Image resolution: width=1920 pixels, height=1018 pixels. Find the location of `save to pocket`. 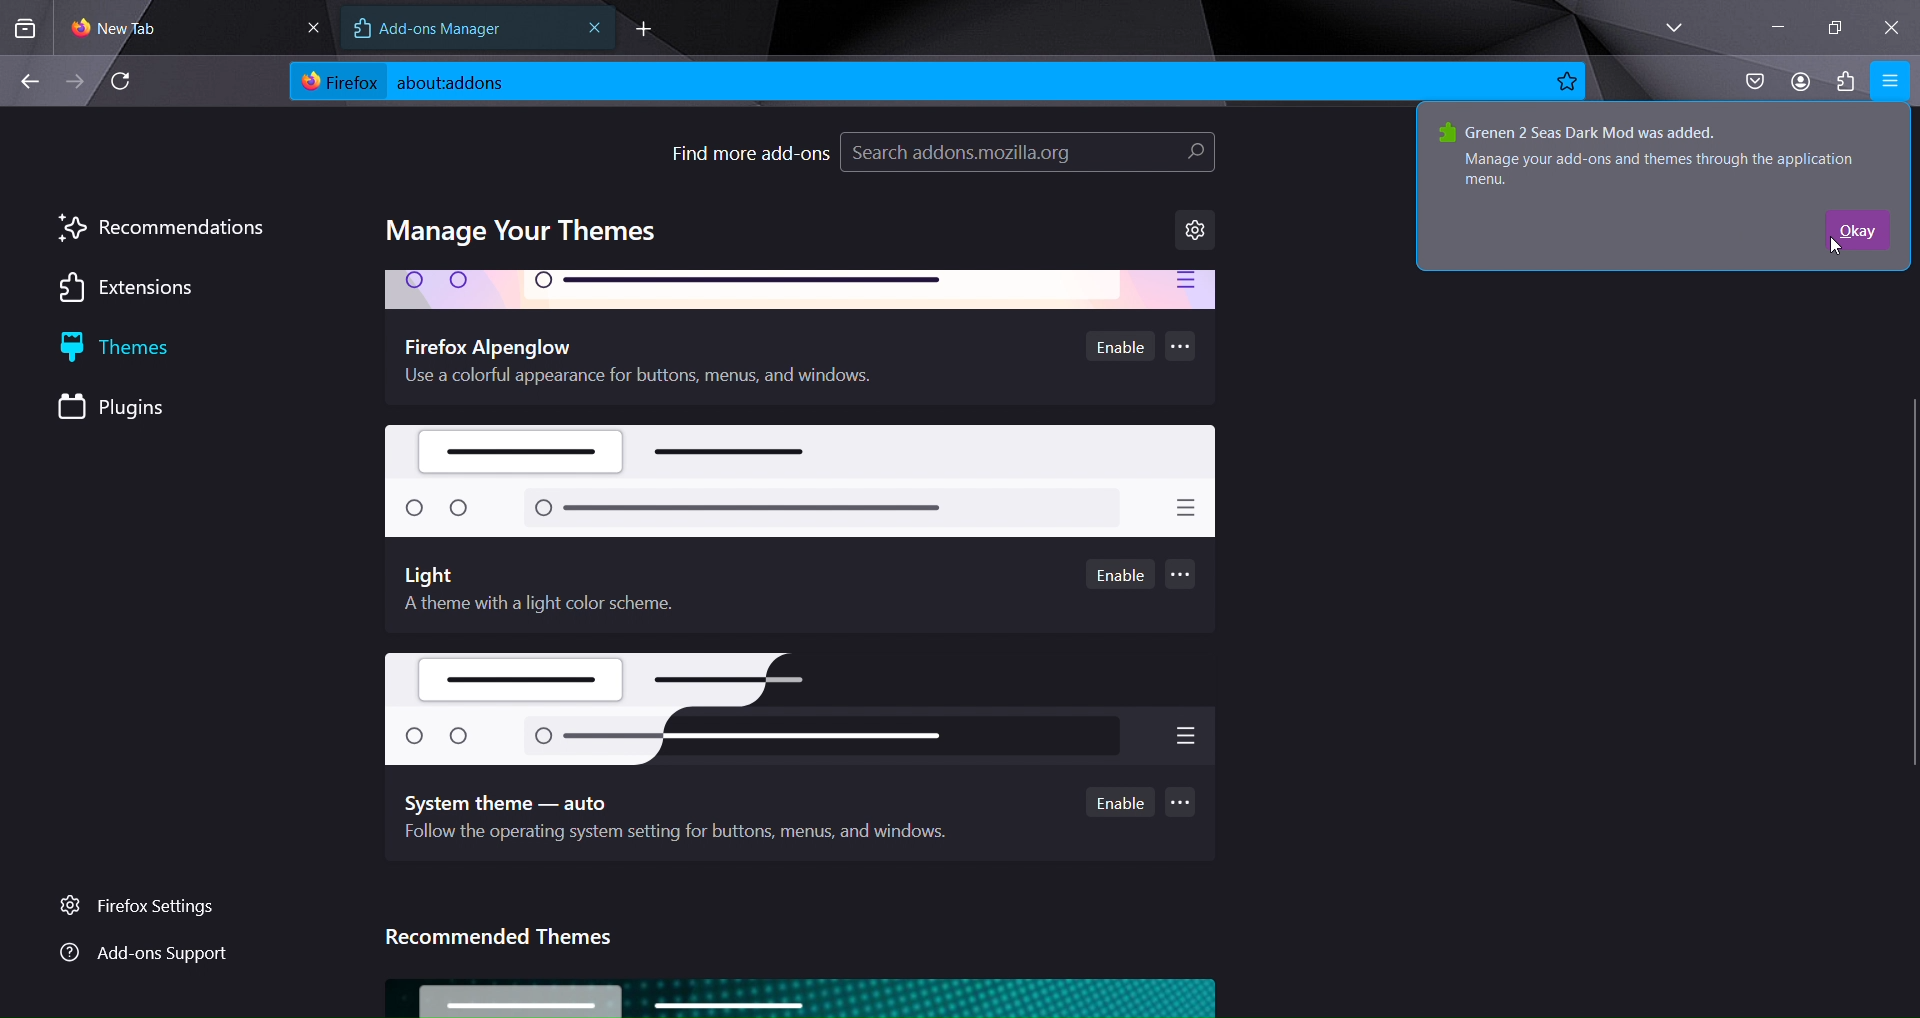

save to pocket is located at coordinates (1753, 81).